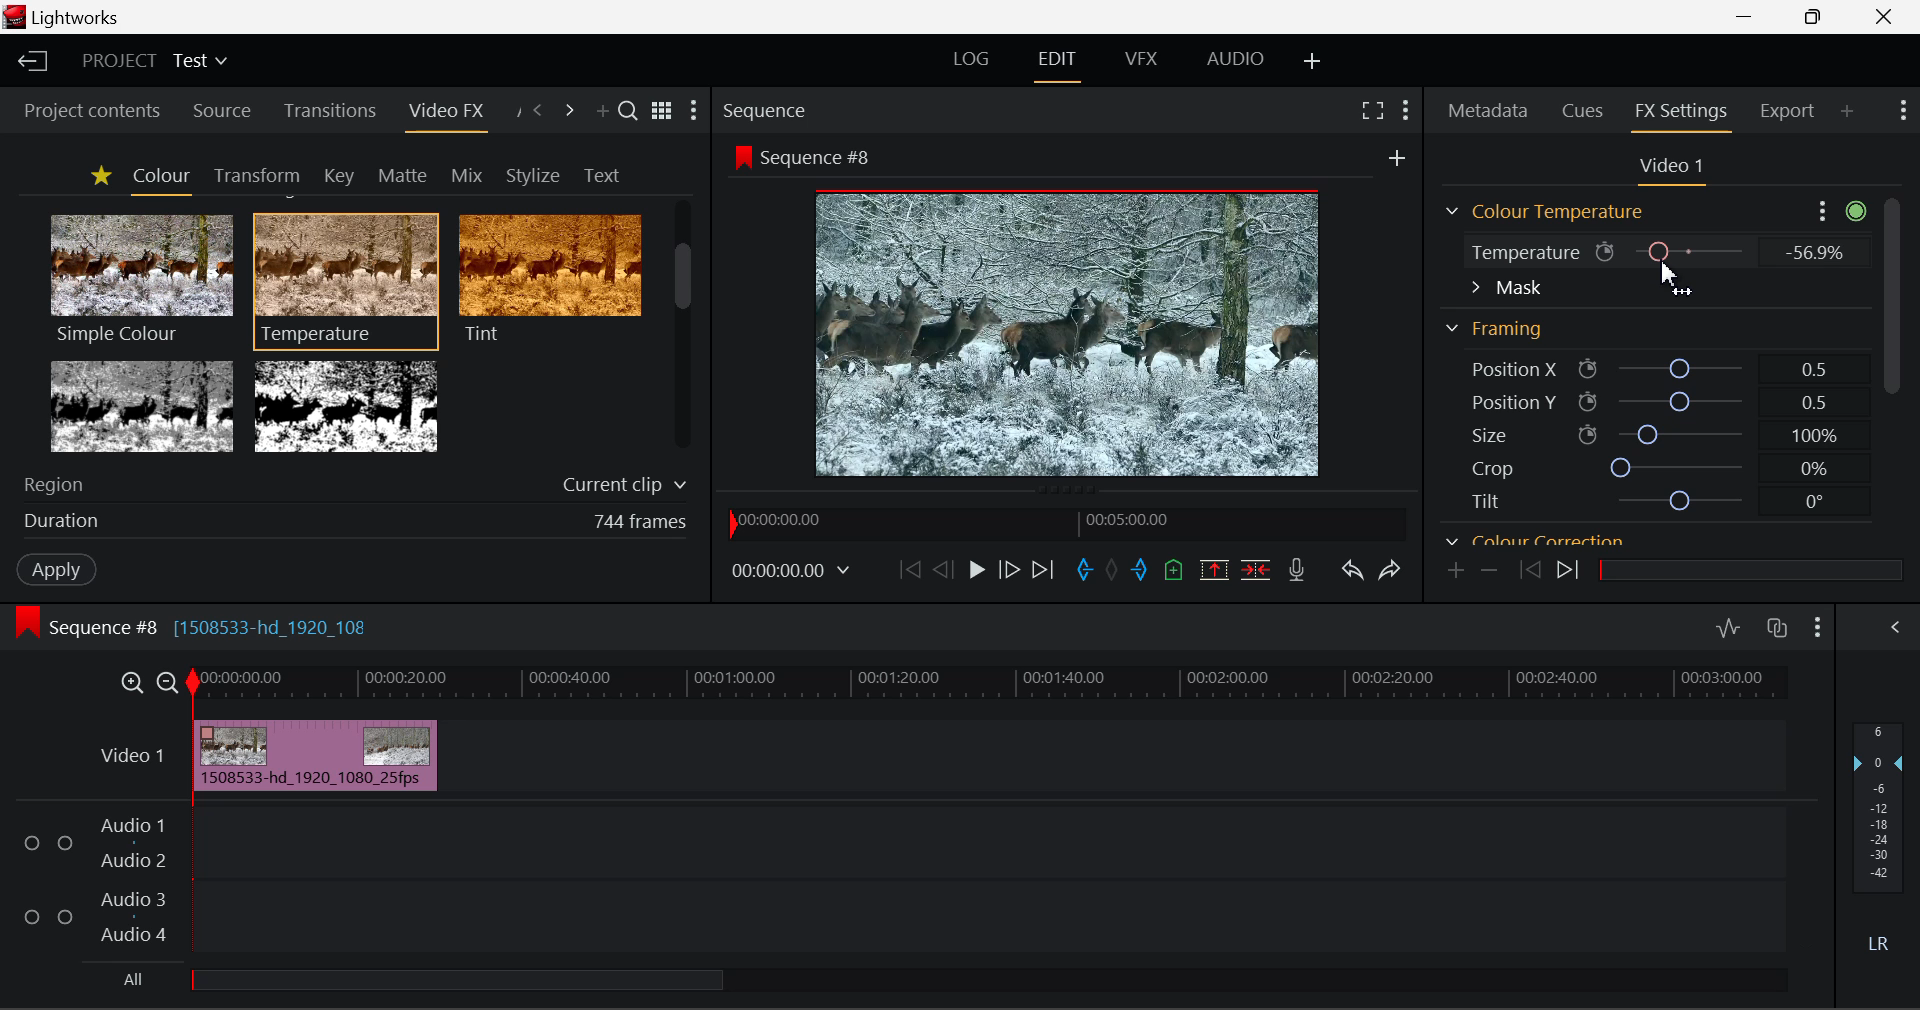 The image size is (1920, 1010). I want to click on Audio 2, so click(124, 858).